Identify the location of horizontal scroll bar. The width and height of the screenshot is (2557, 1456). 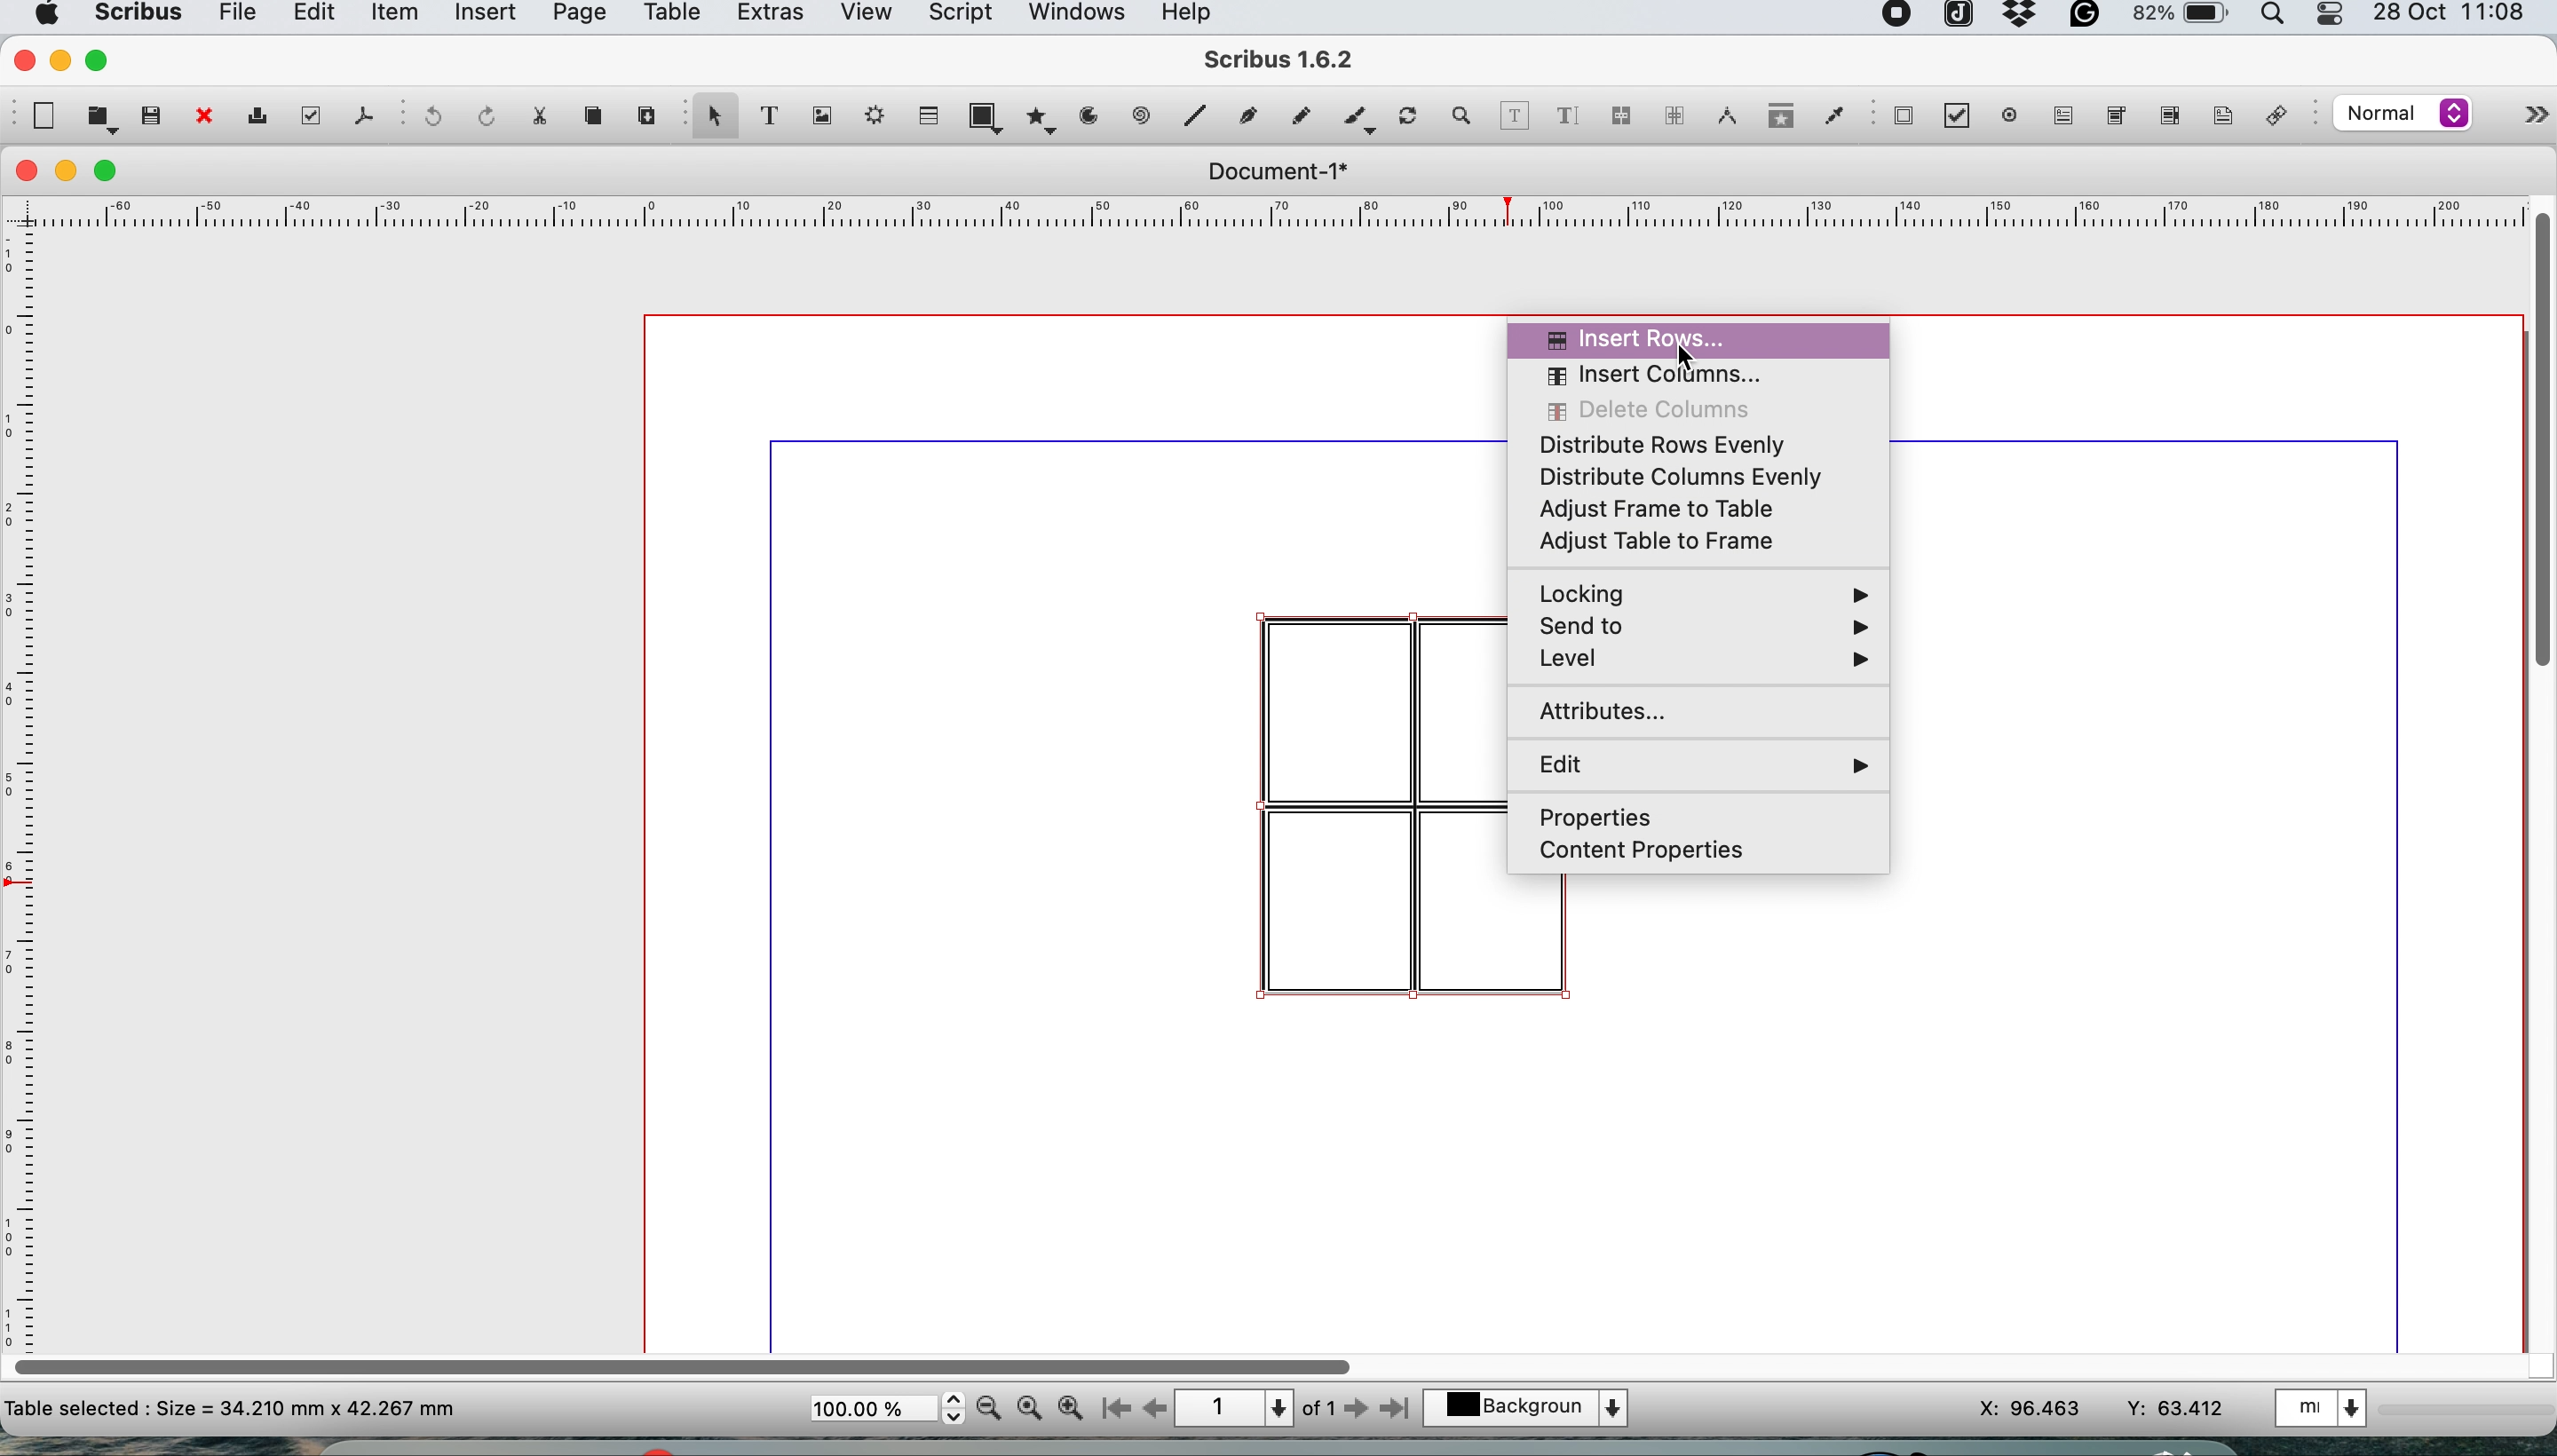
(689, 1360).